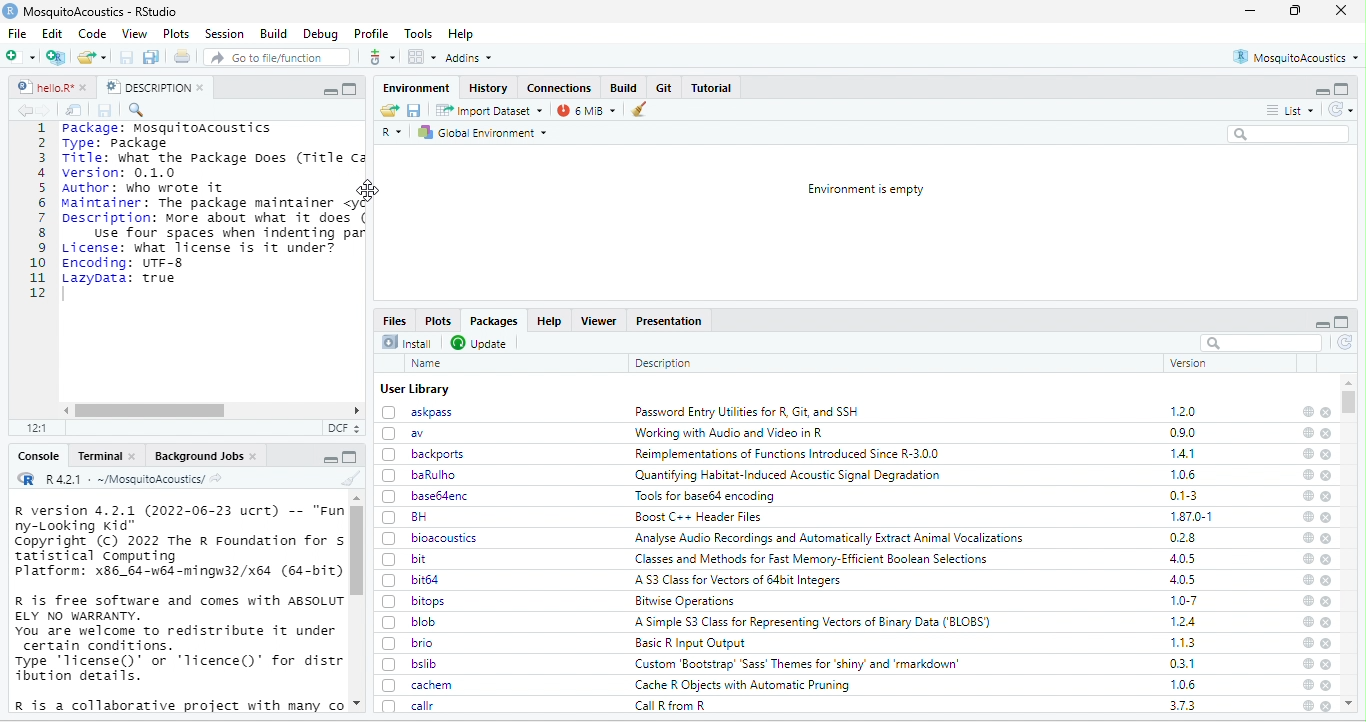 The width and height of the screenshot is (1366, 722). Describe the element at coordinates (39, 457) in the screenshot. I see `Console` at that location.